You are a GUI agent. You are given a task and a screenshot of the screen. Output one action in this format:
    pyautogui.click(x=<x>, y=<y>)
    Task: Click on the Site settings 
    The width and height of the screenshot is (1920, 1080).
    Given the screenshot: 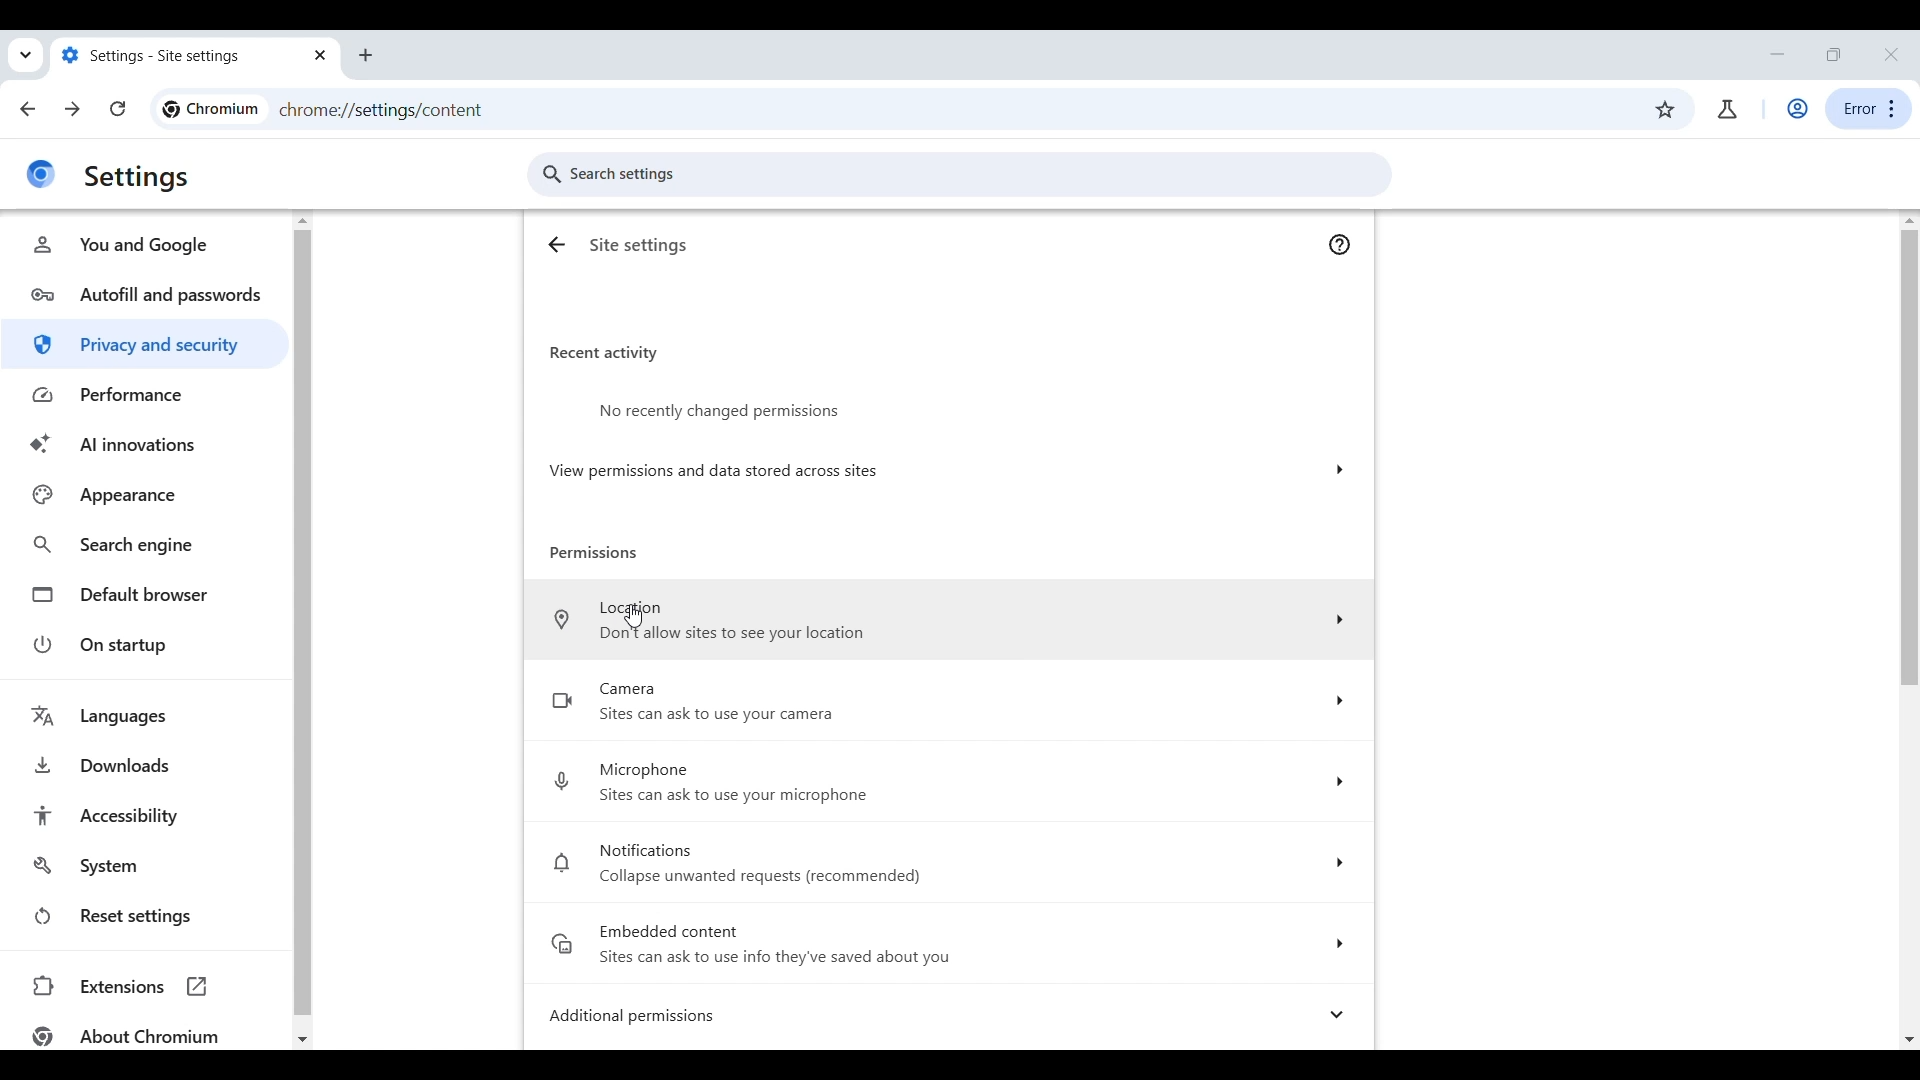 What is the action you would take?
    pyautogui.click(x=640, y=246)
    